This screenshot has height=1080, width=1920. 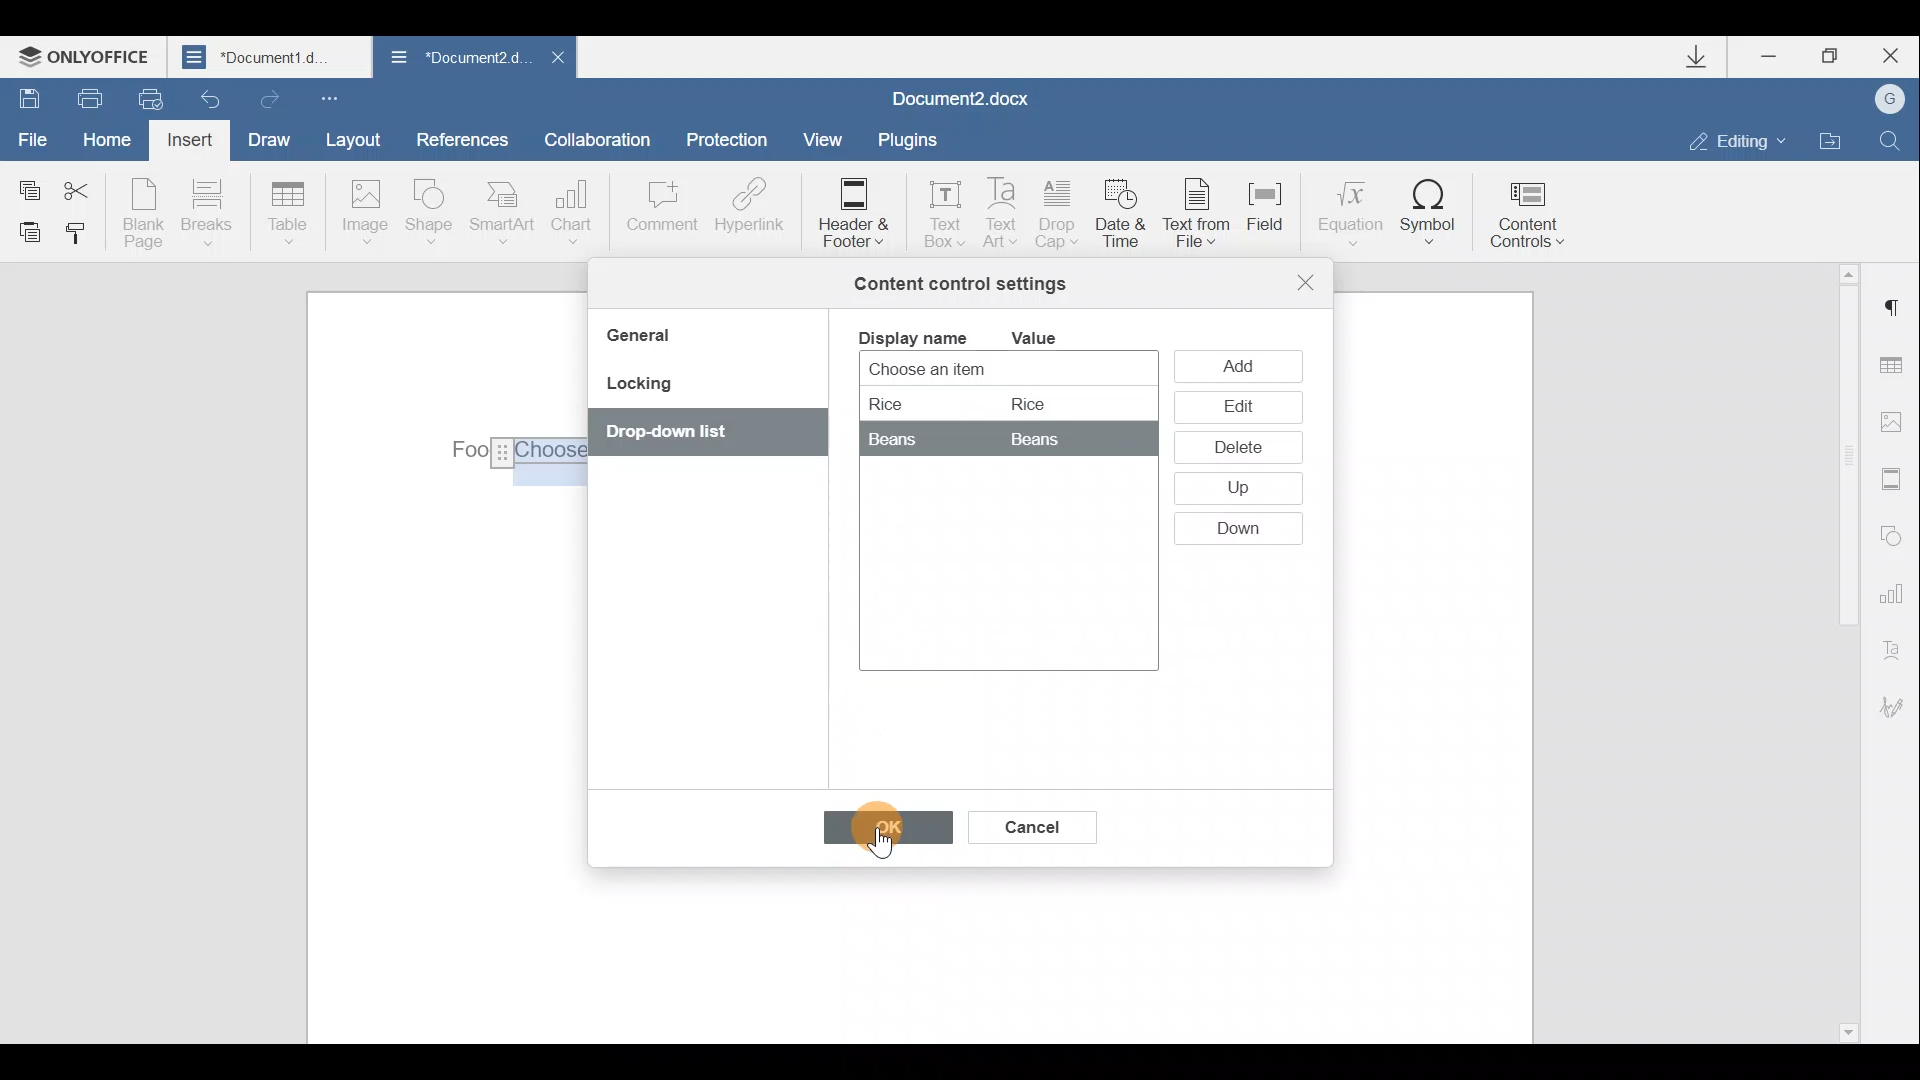 I want to click on Downloads, so click(x=1704, y=57).